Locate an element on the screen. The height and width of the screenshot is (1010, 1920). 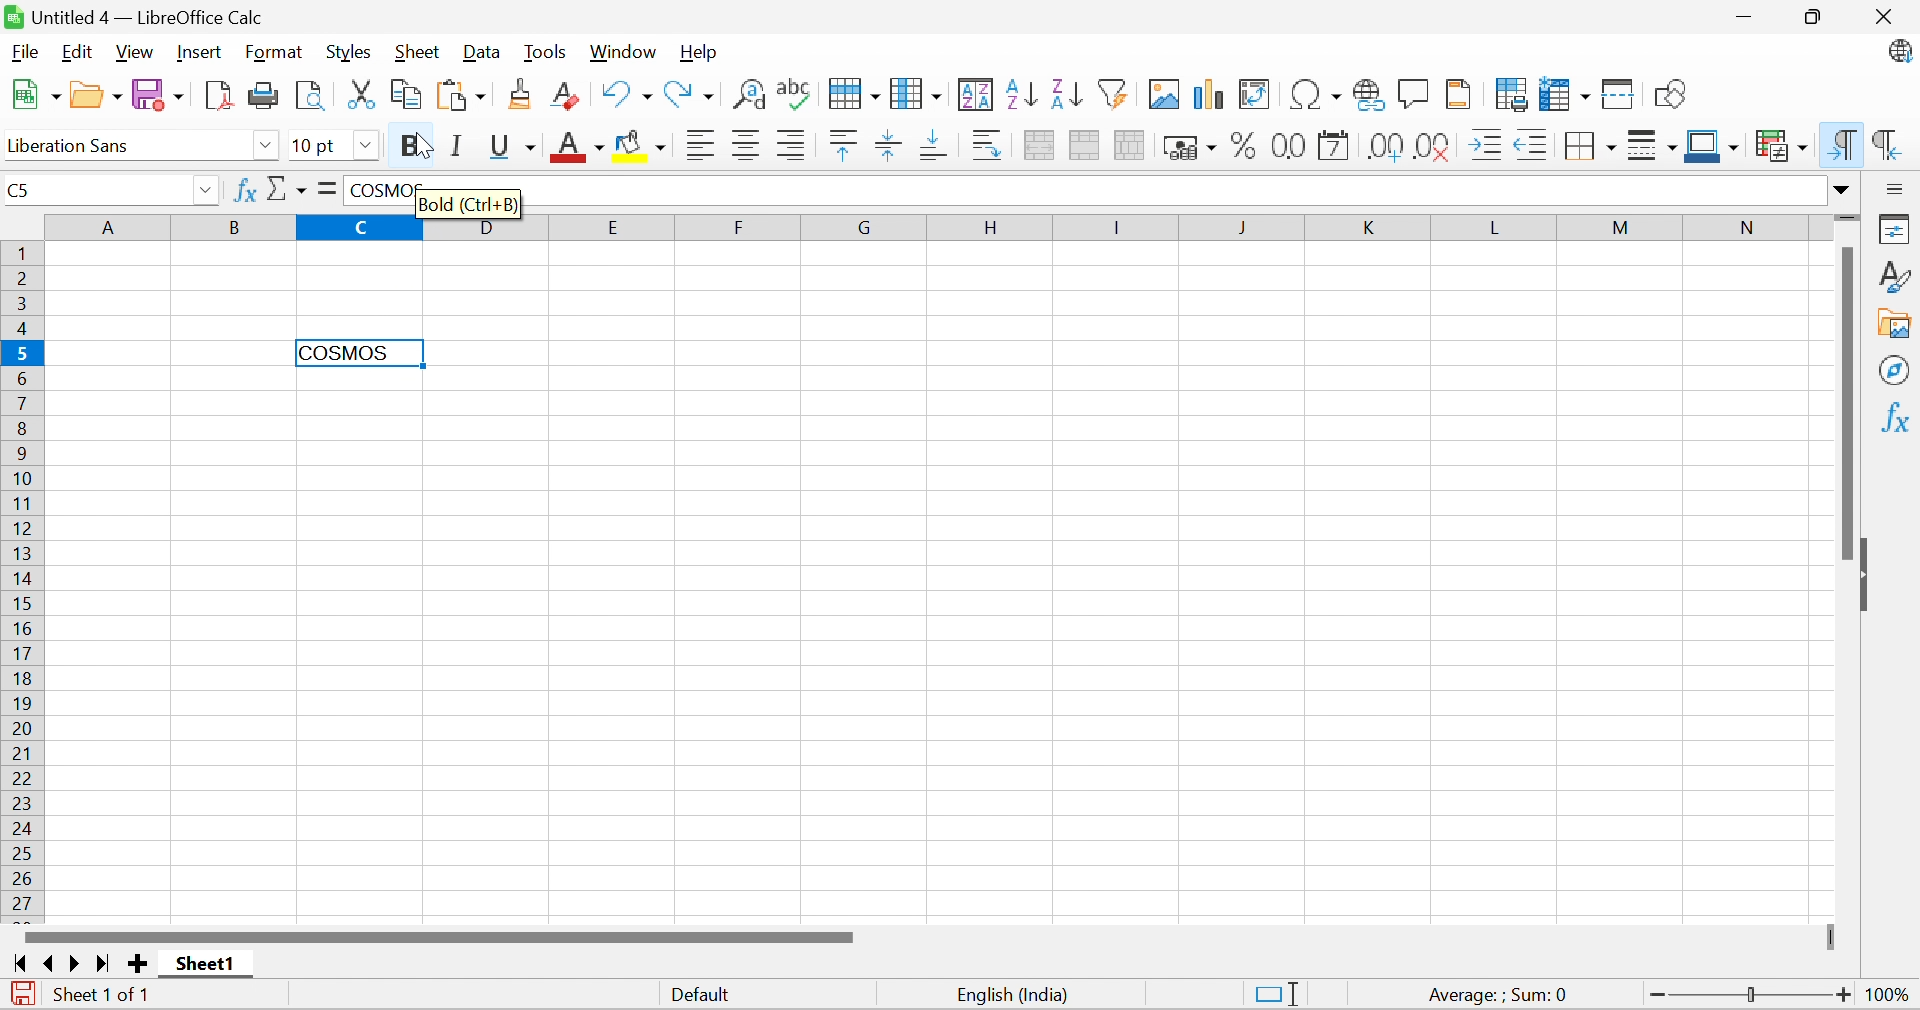
Properties is located at coordinates (1897, 231).